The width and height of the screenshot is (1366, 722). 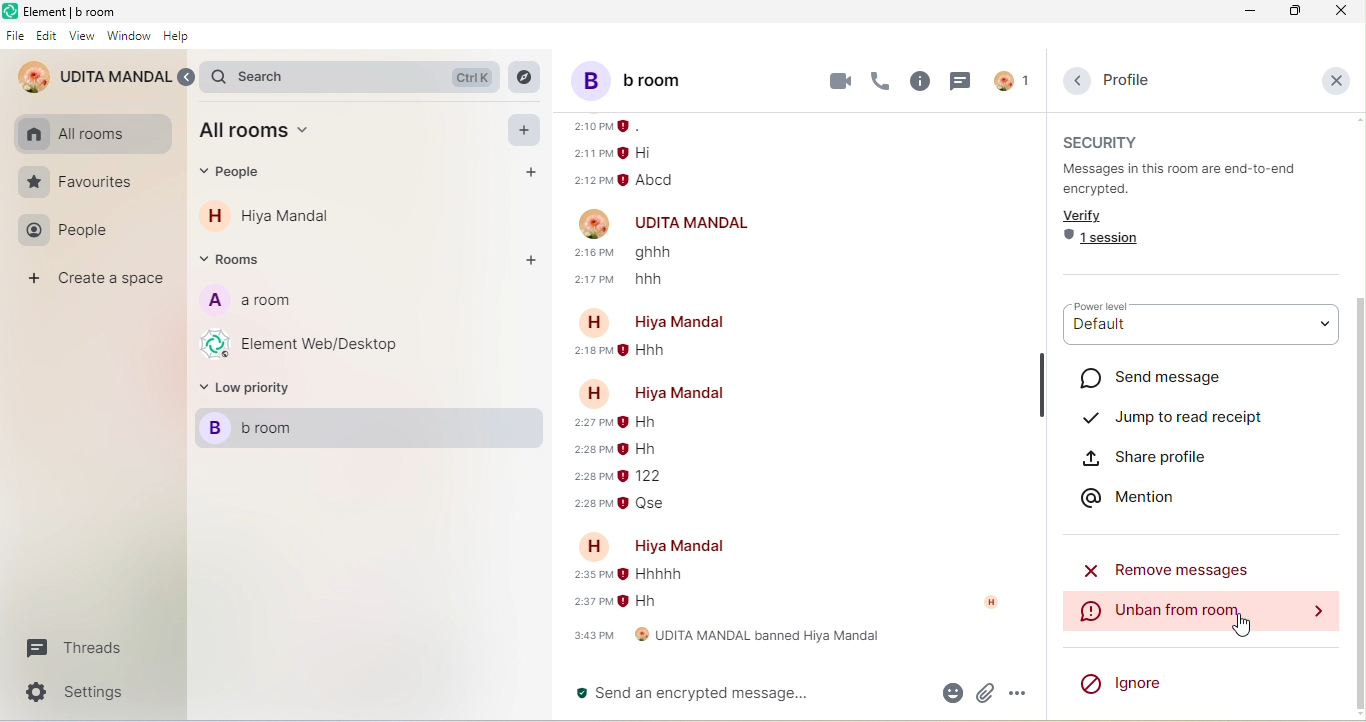 I want to click on file, so click(x=15, y=37).